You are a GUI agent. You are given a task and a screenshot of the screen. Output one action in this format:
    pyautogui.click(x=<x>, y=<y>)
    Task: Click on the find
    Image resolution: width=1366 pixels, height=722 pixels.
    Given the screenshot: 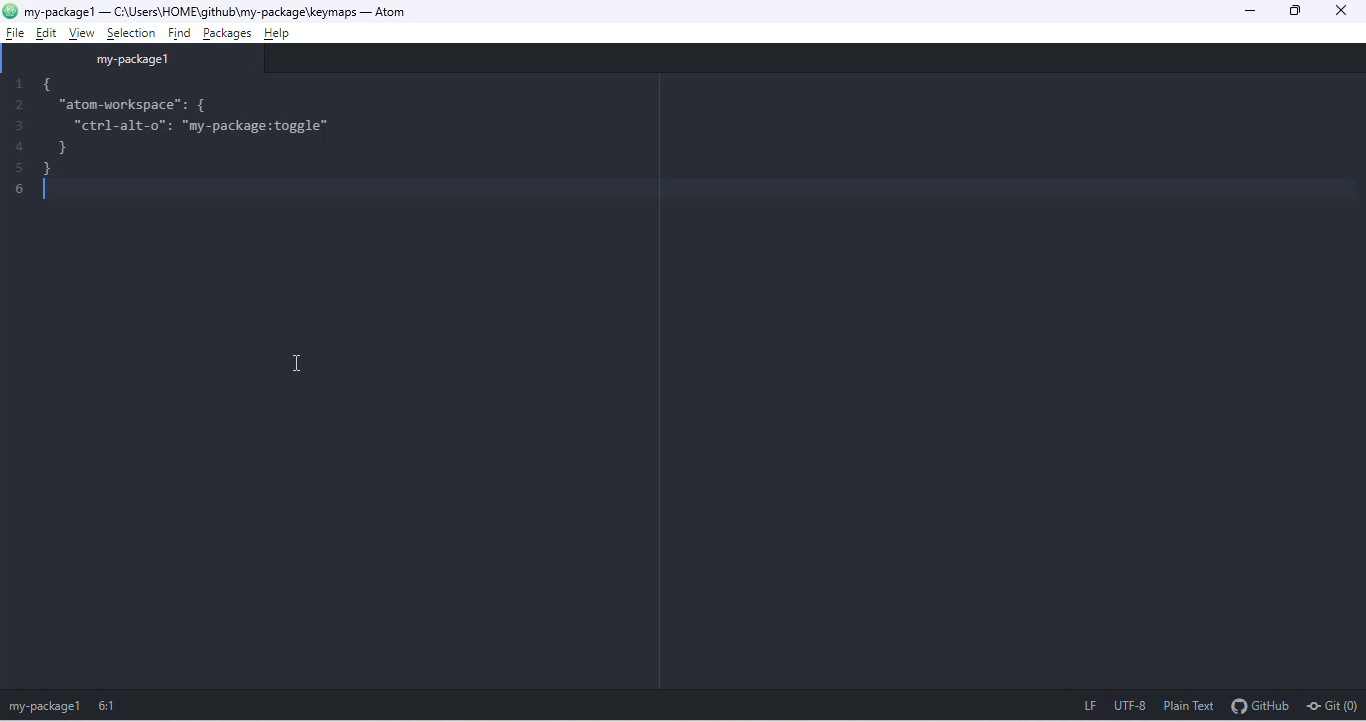 What is the action you would take?
    pyautogui.click(x=176, y=31)
    